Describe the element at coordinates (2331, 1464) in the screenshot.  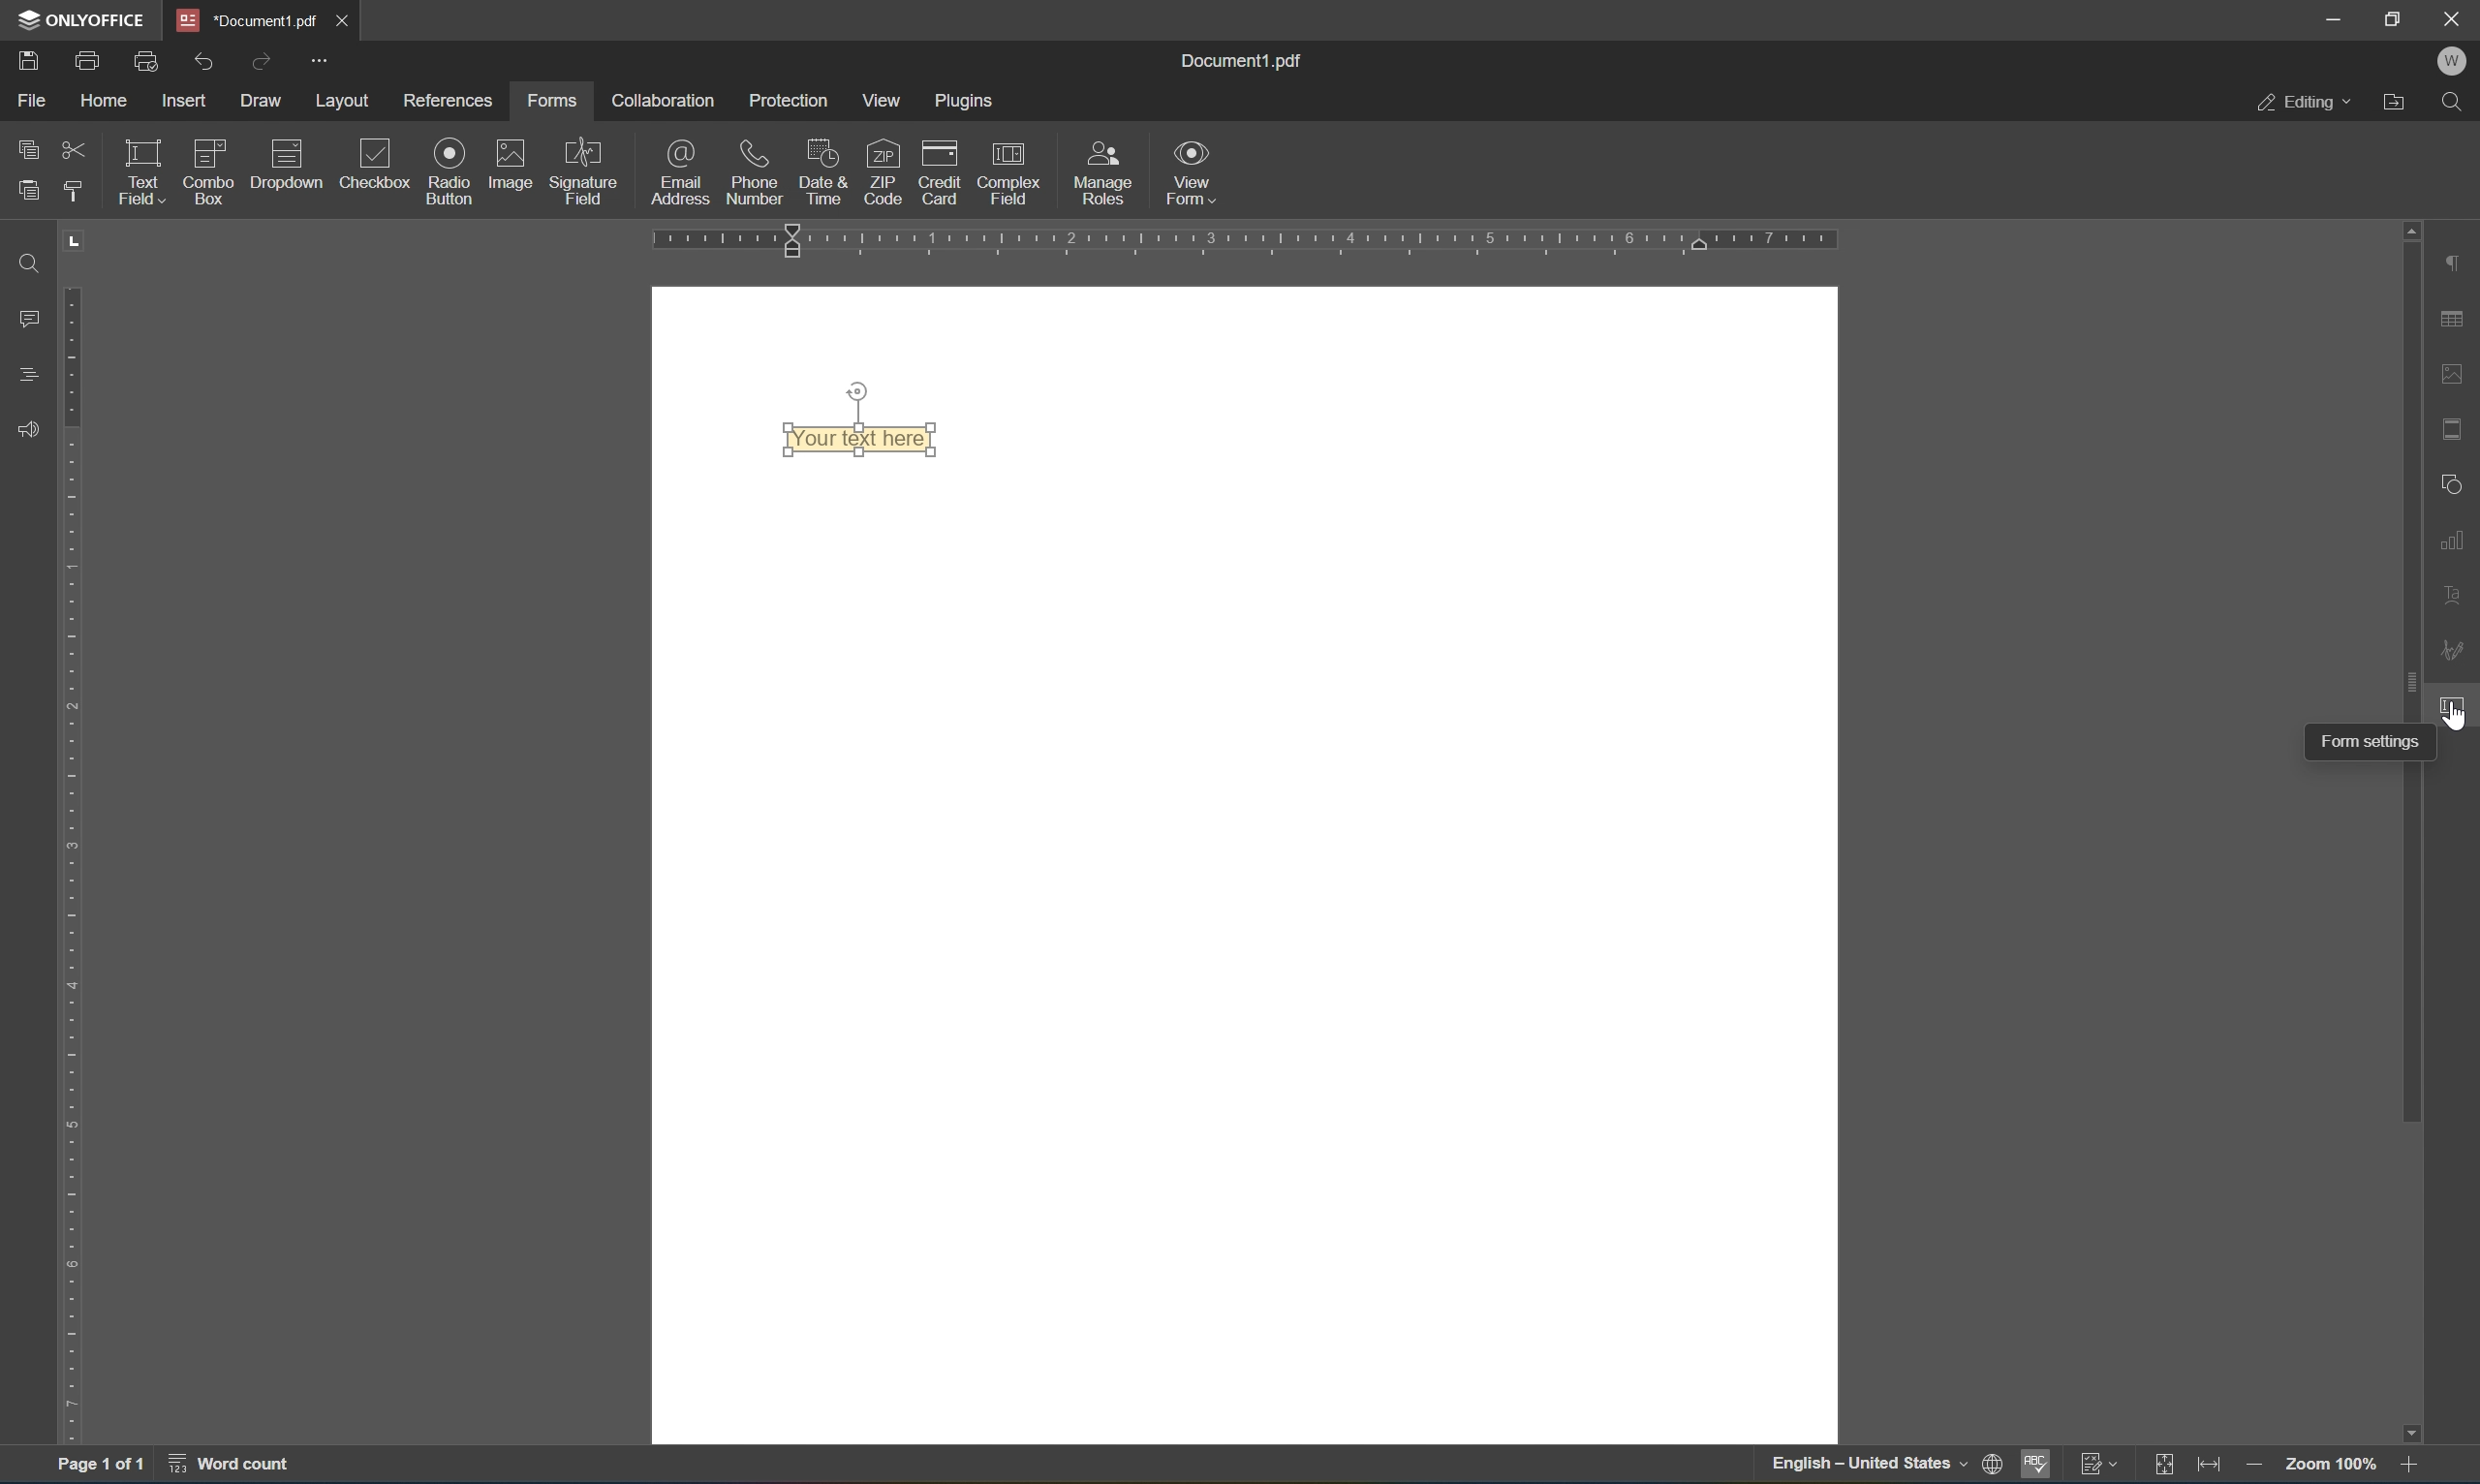
I see `zoom 100%` at that location.